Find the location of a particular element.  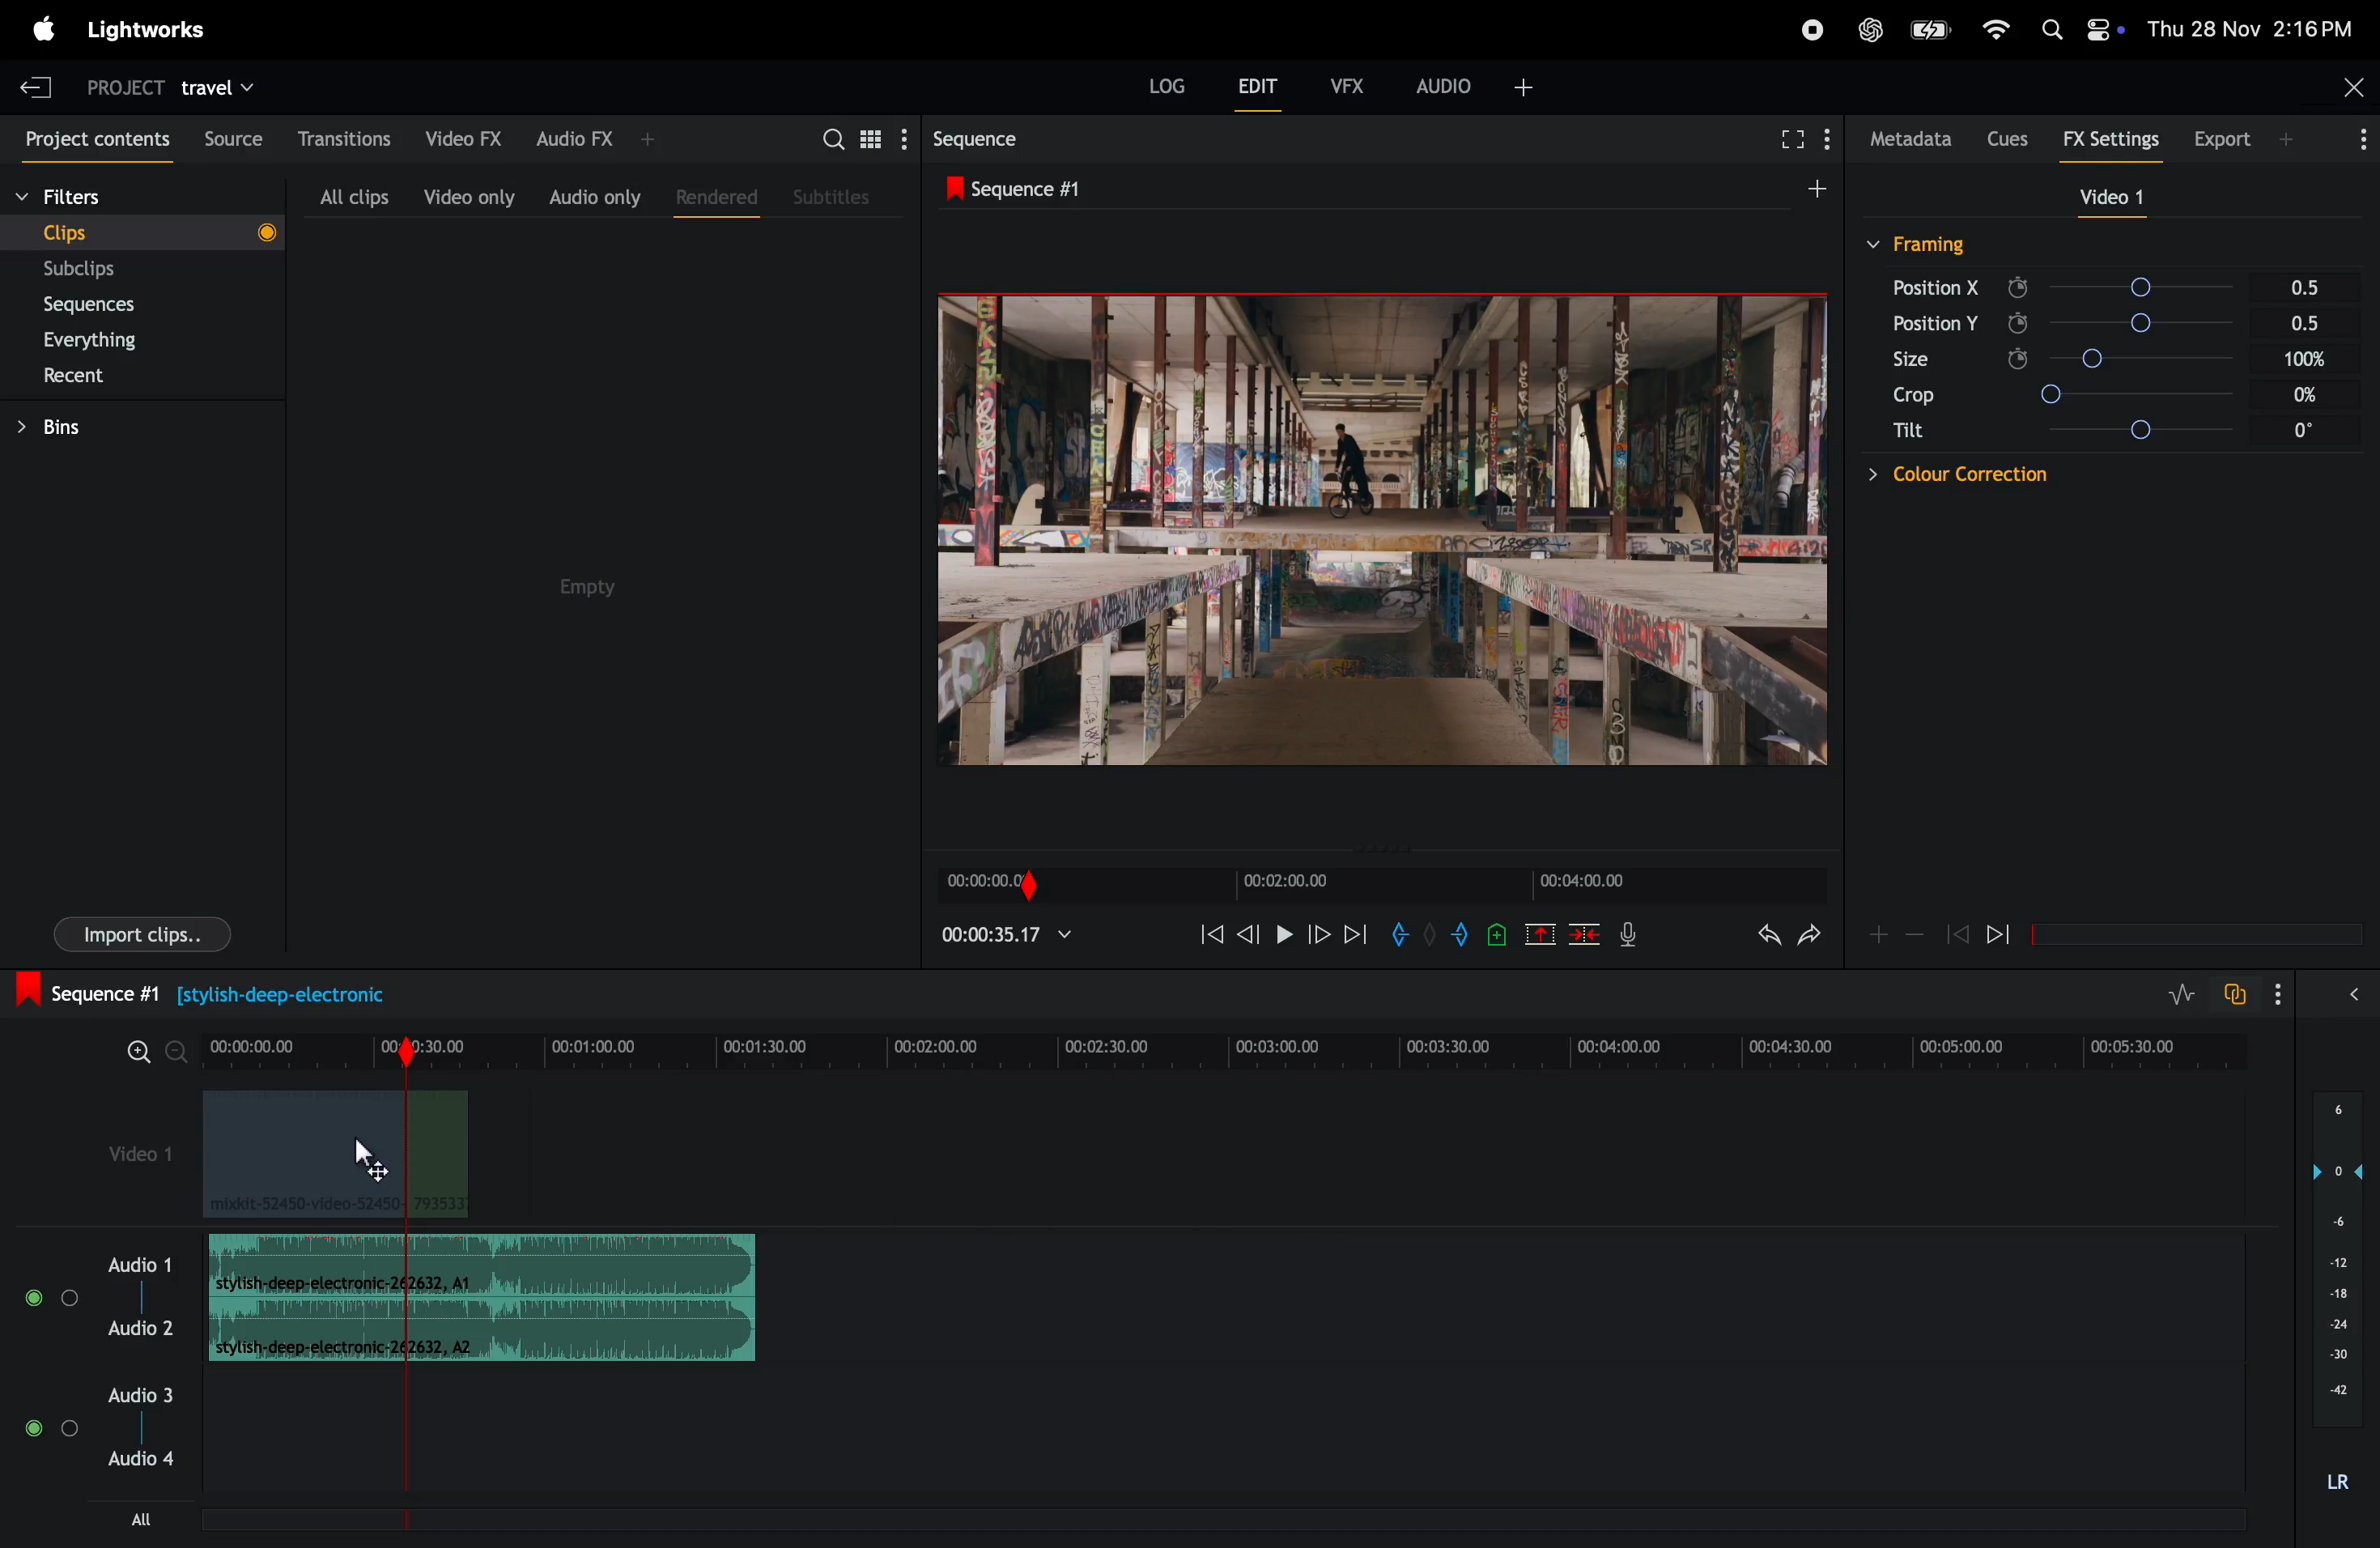

forward is located at coordinates (1354, 934).